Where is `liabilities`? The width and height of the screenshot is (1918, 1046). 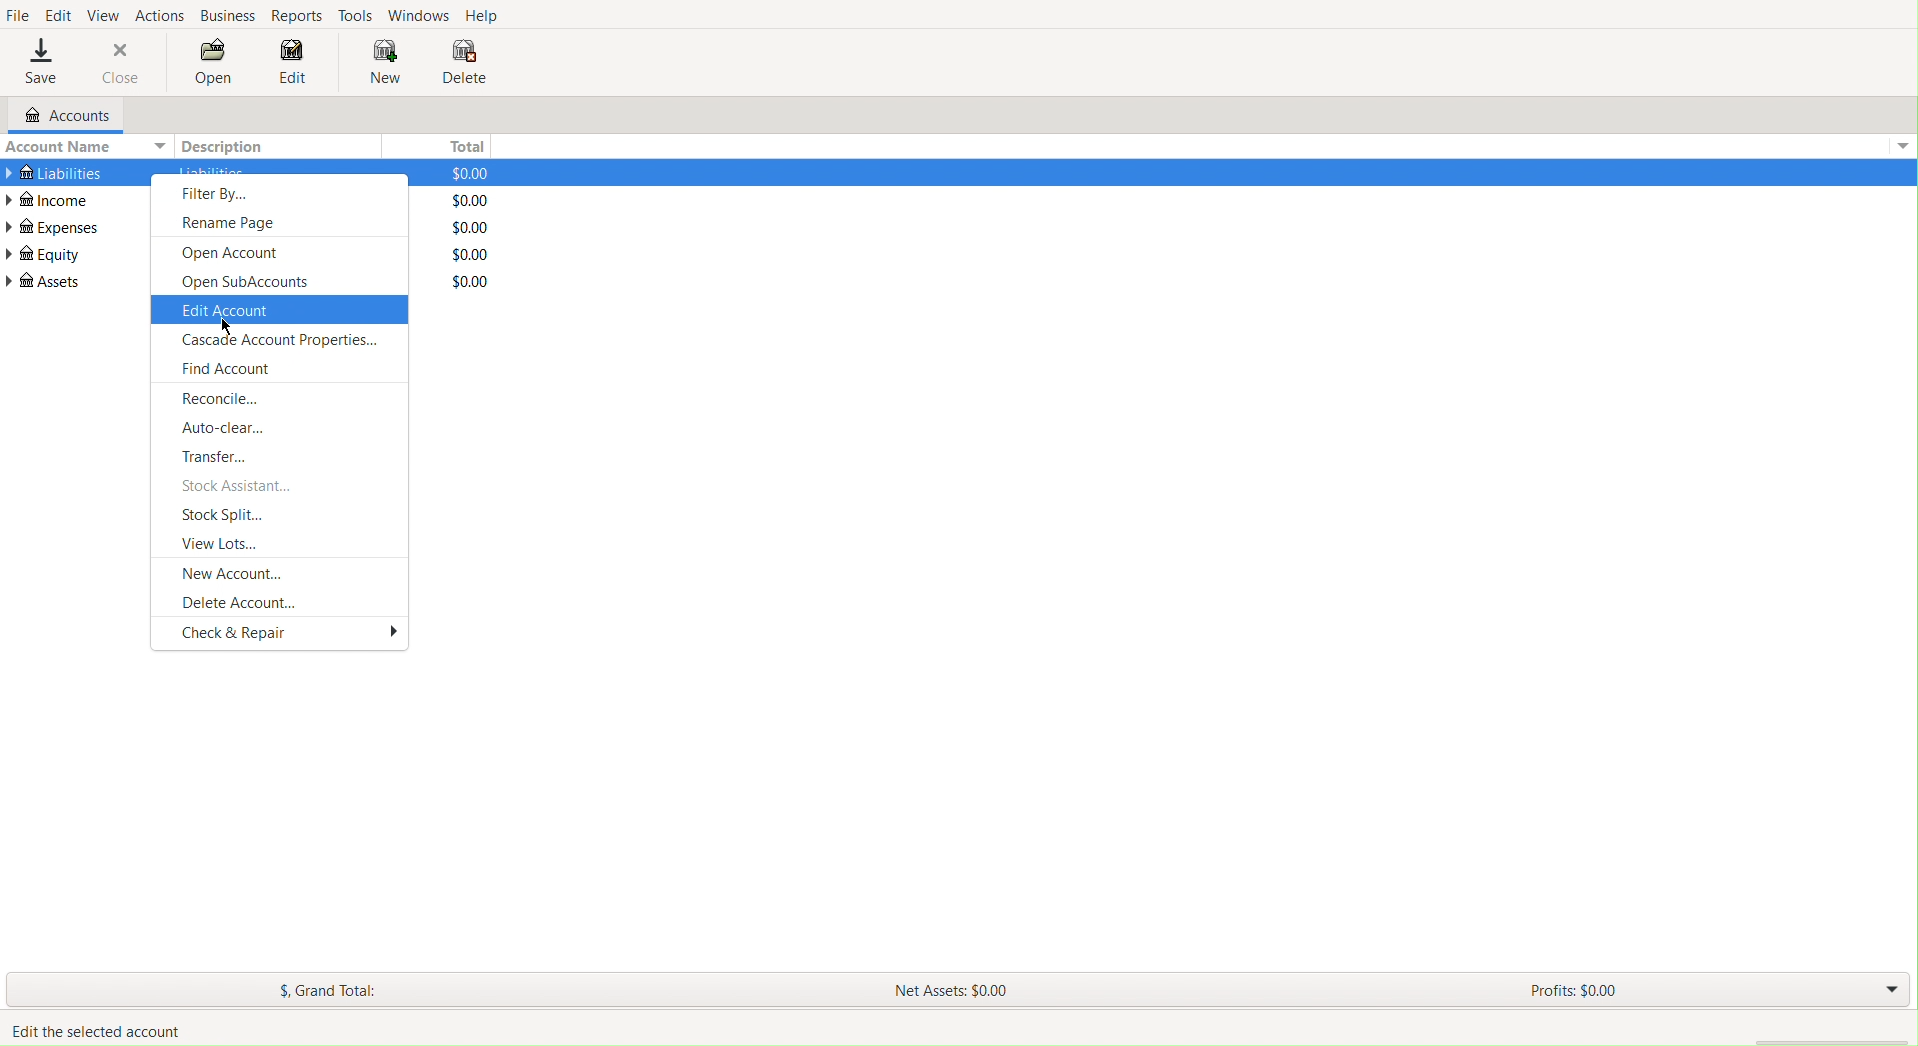 liabilities is located at coordinates (211, 170).